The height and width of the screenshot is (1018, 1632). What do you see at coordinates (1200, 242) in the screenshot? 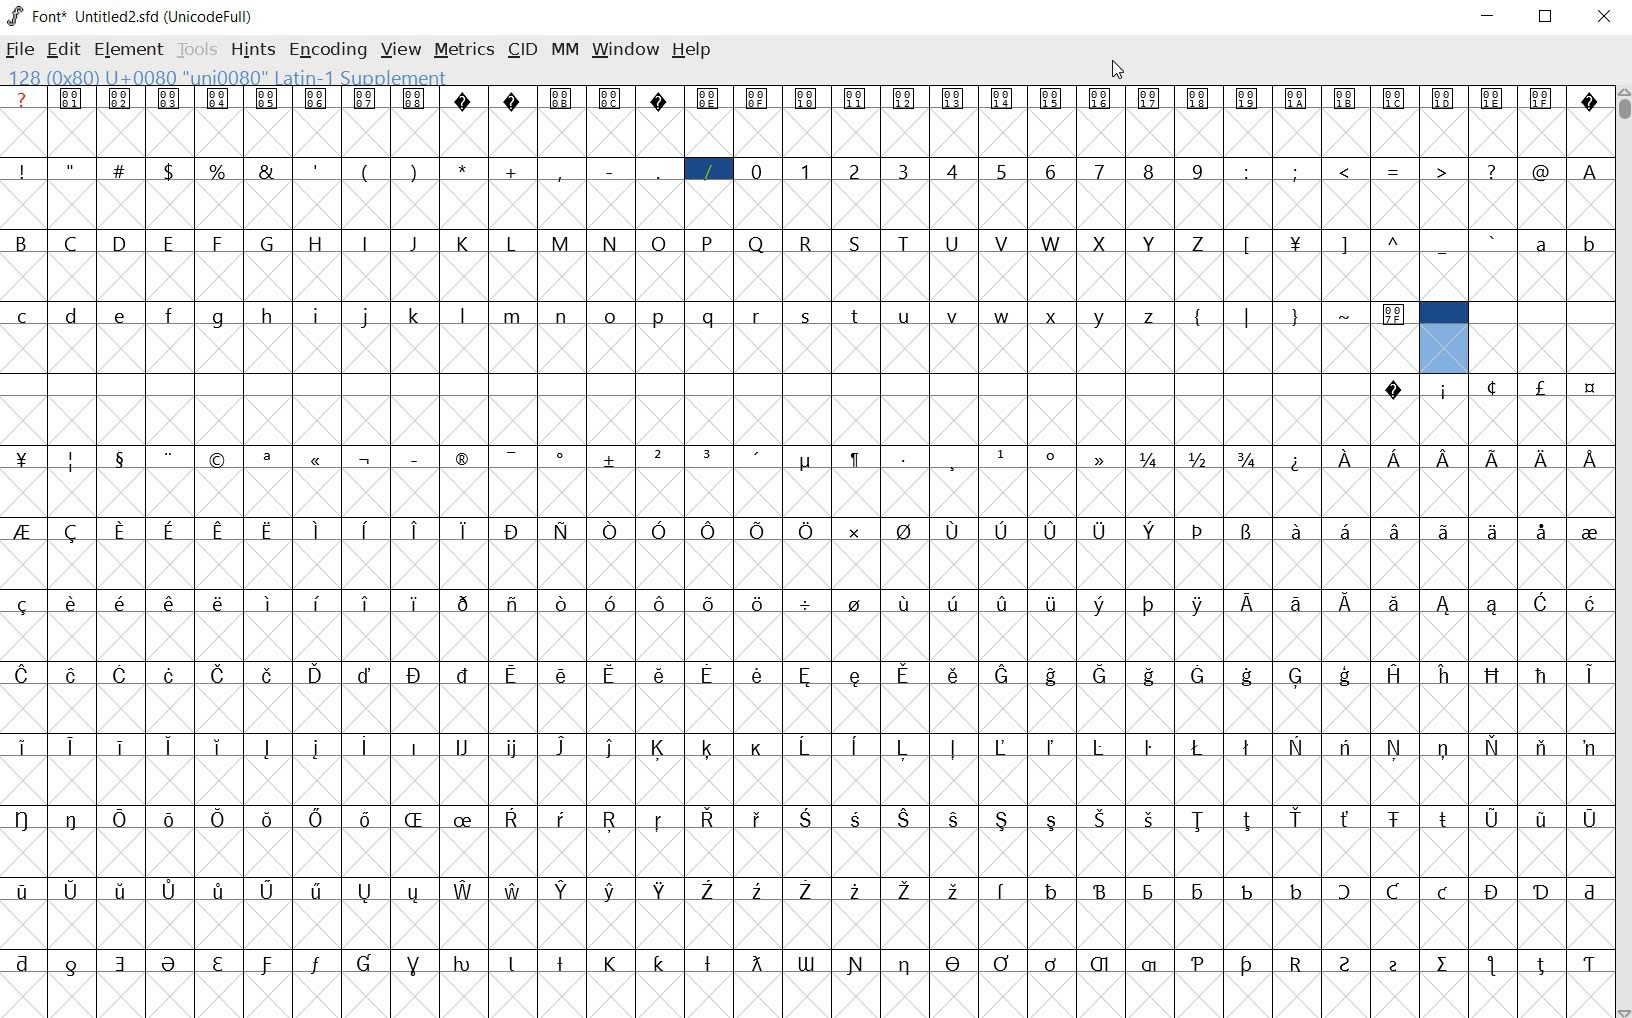
I see `Z` at bounding box center [1200, 242].